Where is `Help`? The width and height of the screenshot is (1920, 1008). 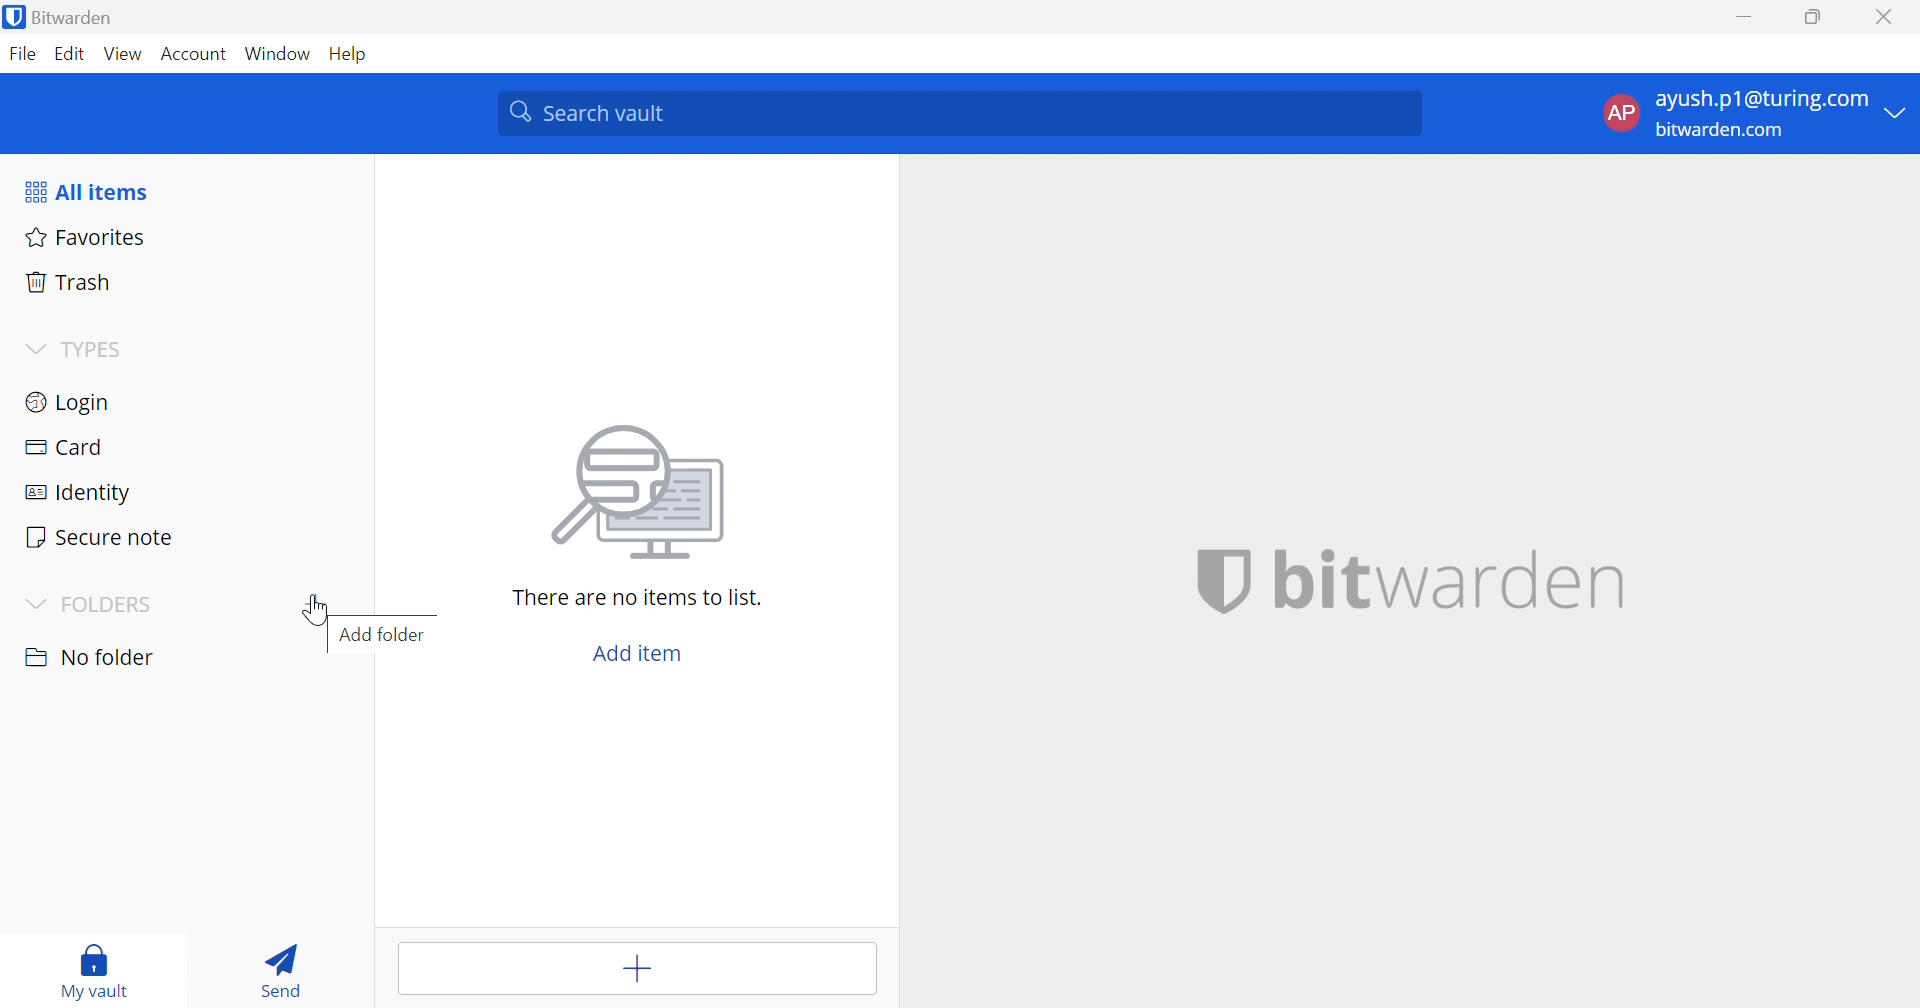
Help is located at coordinates (346, 52).